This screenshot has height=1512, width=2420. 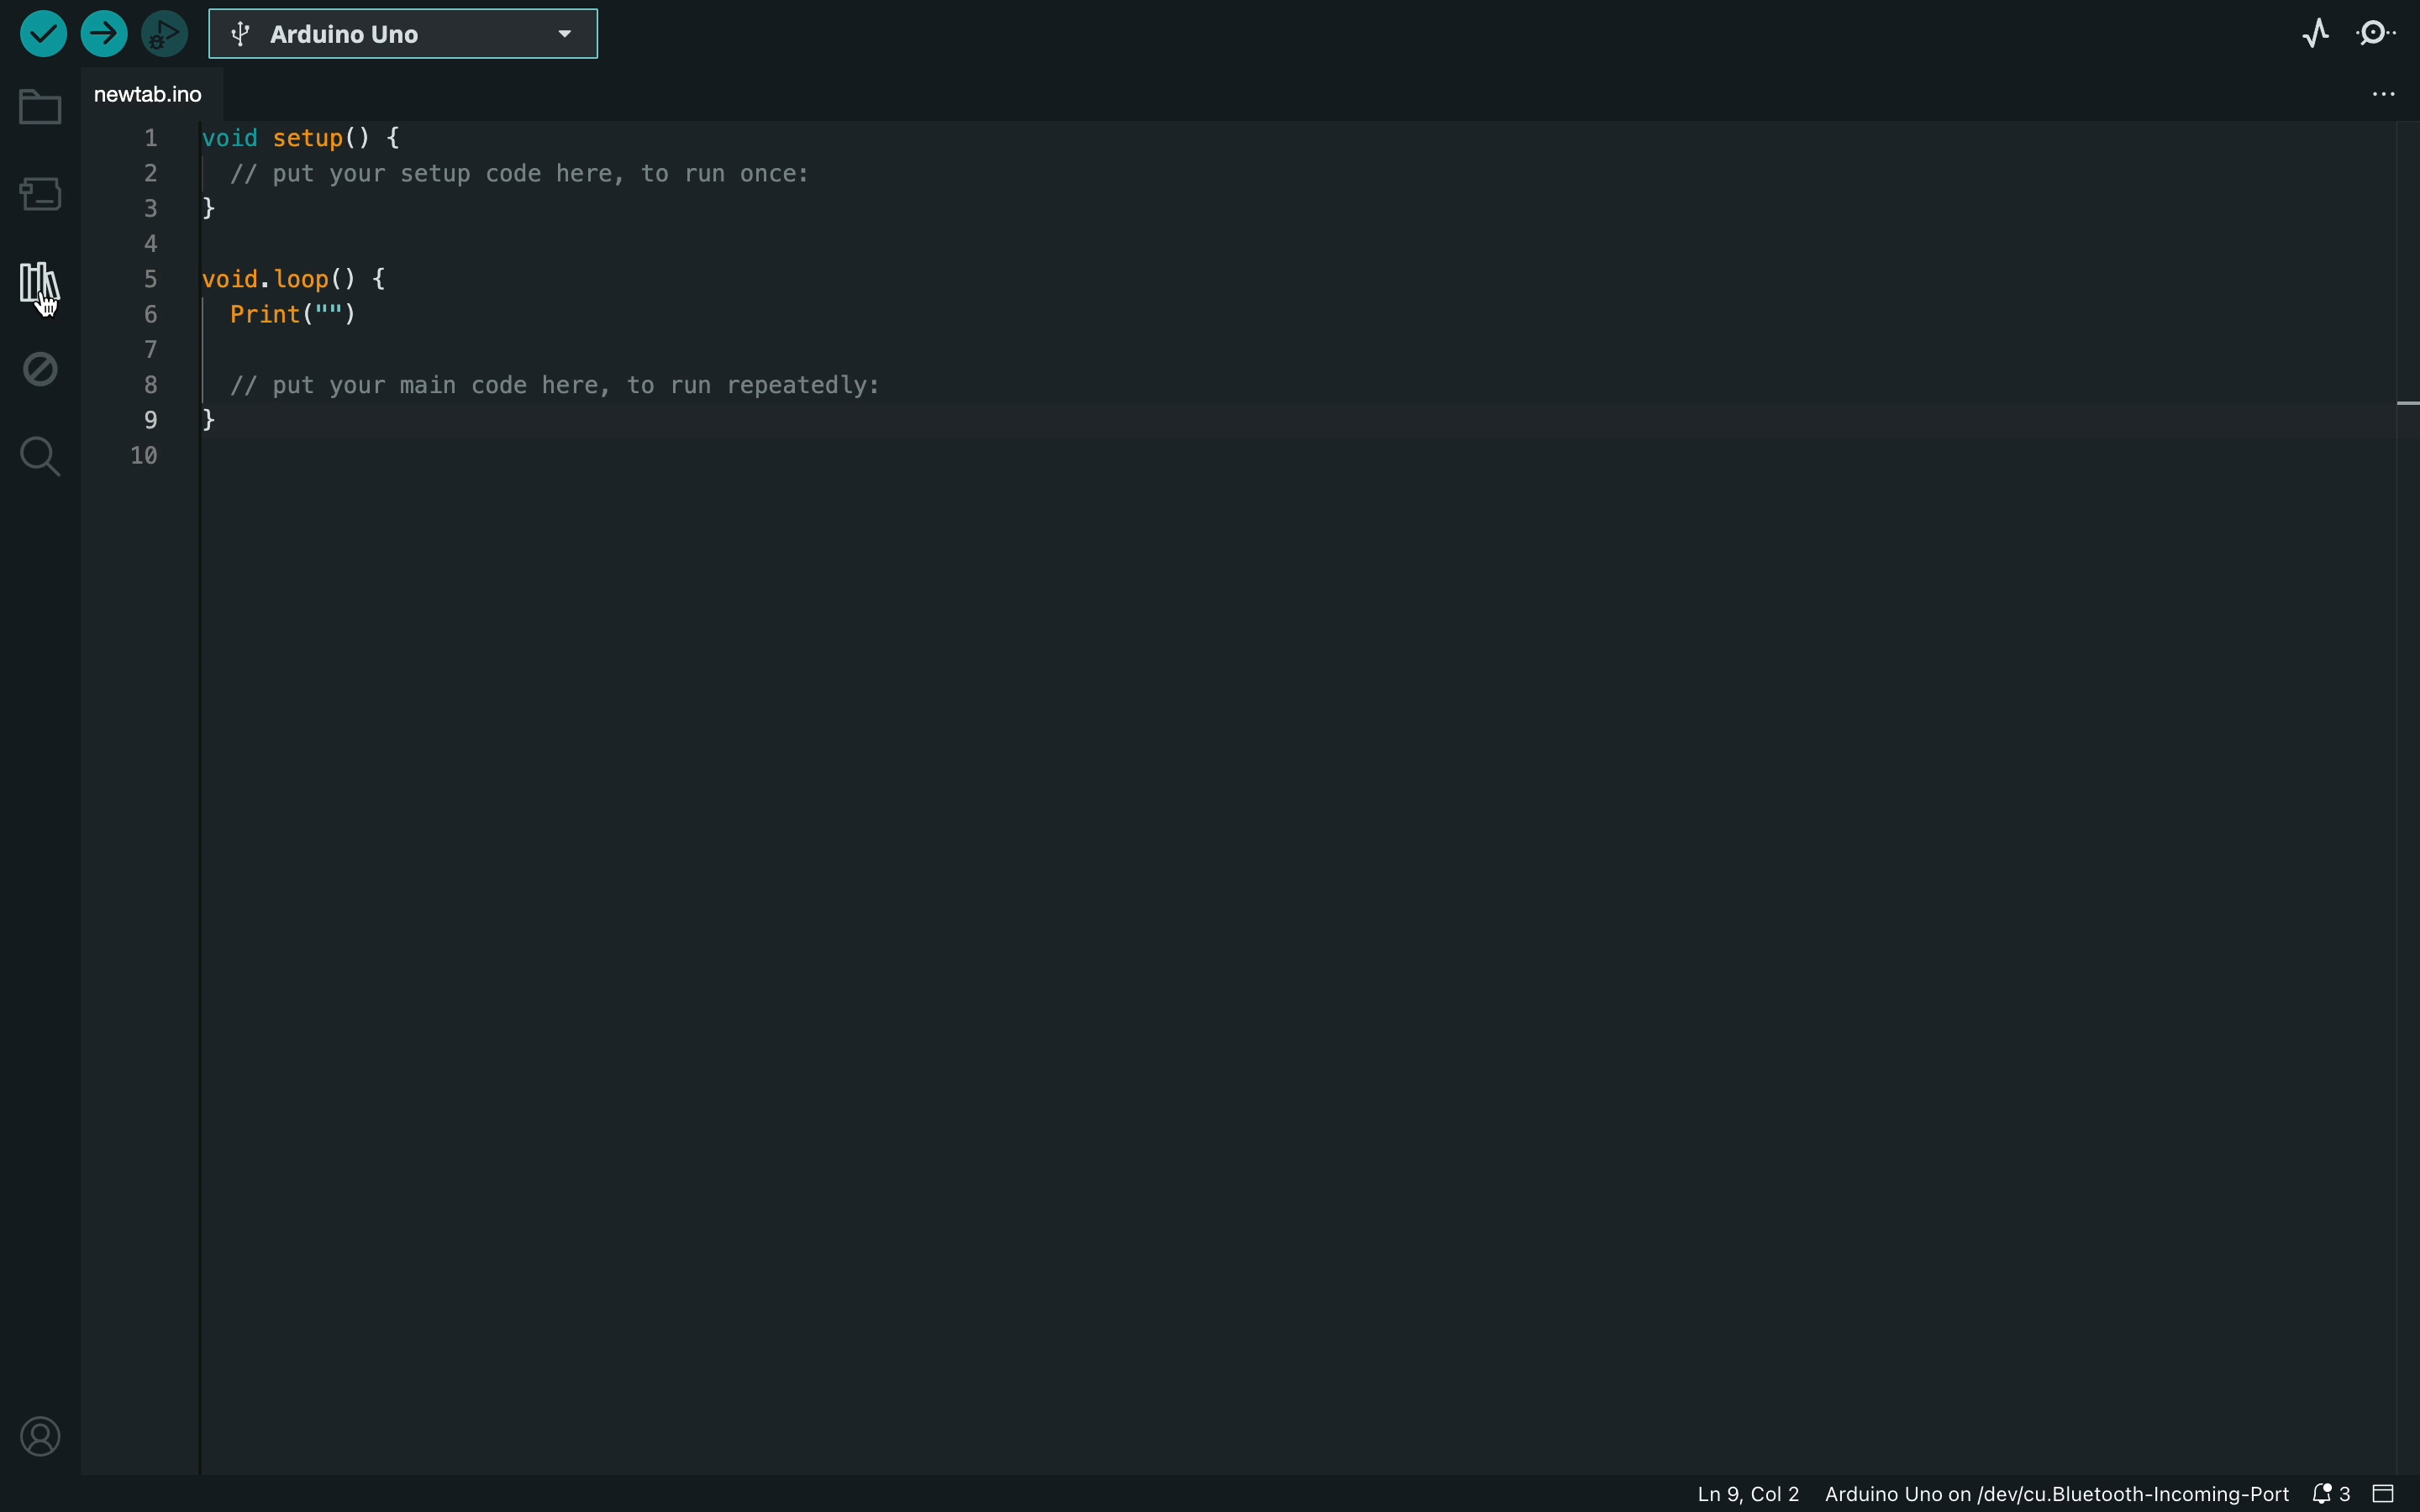 What do you see at coordinates (40, 32) in the screenshot?
I see `verify` at bounding box center [40, 32].